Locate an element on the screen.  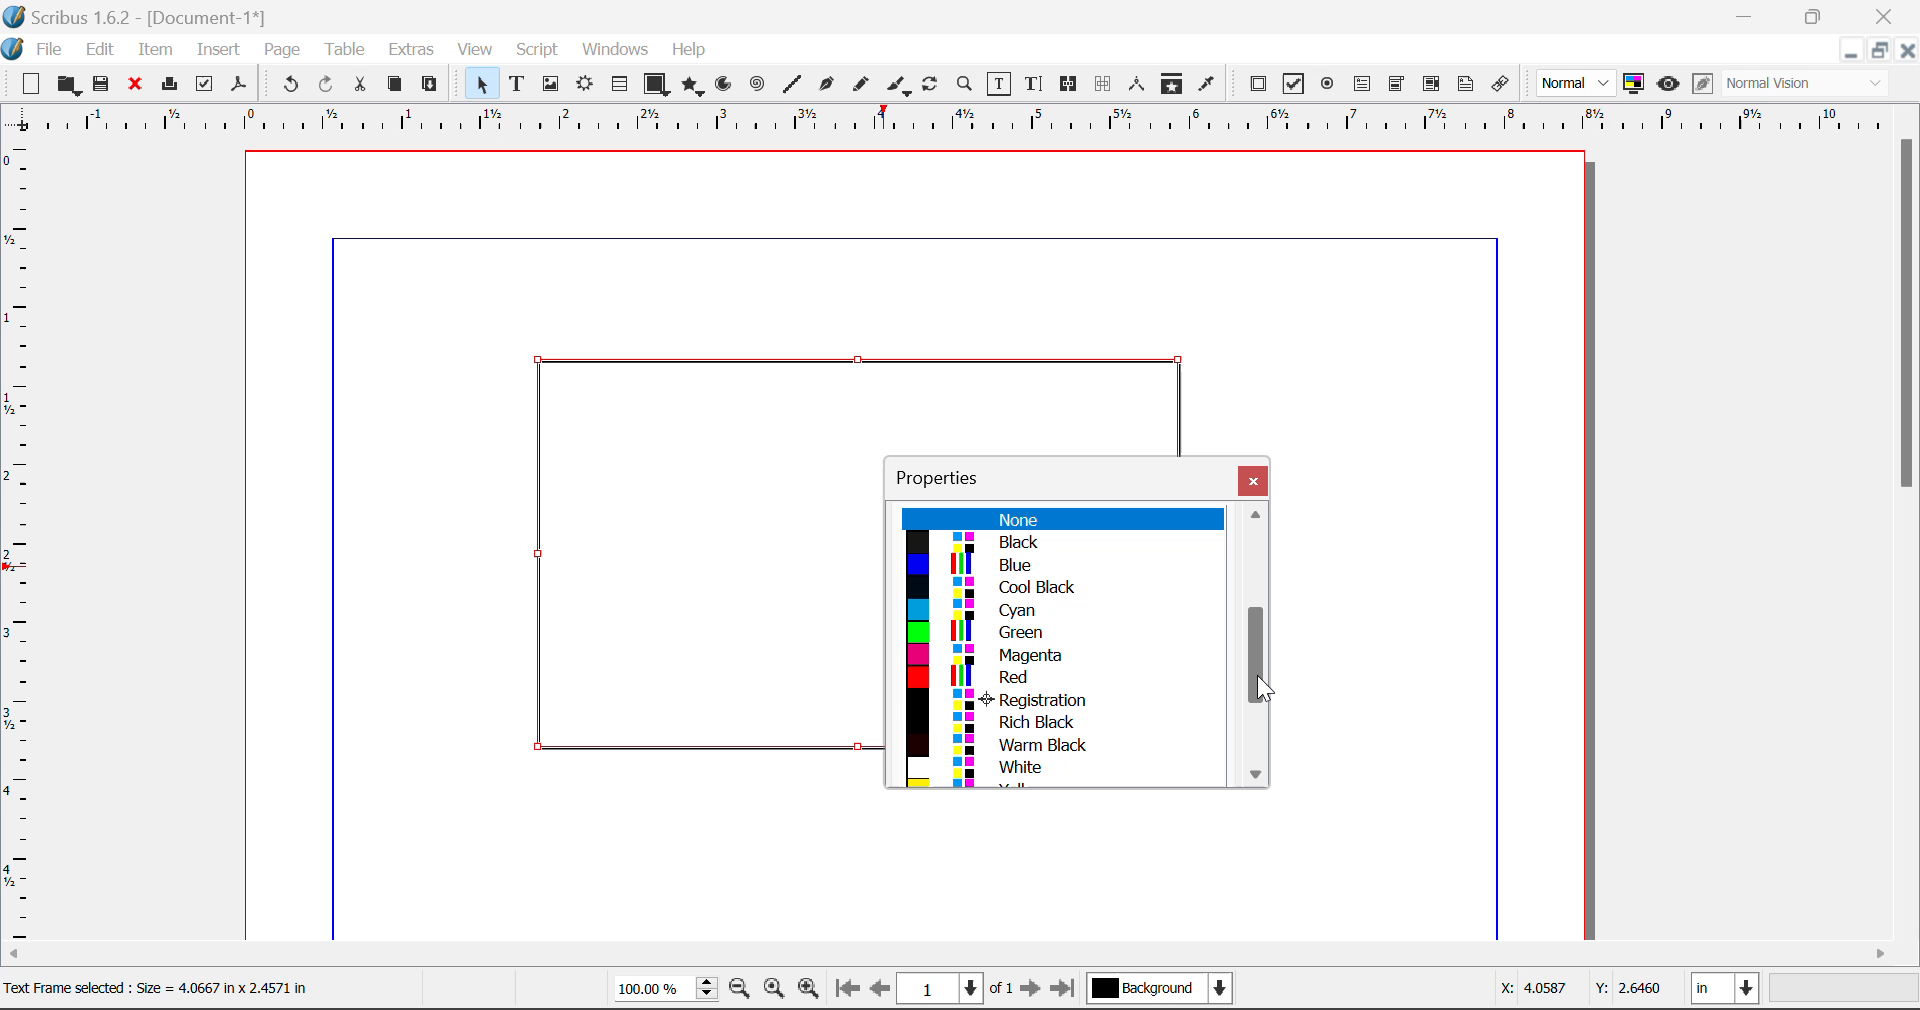
Windows is located at coordinates (614, 51).